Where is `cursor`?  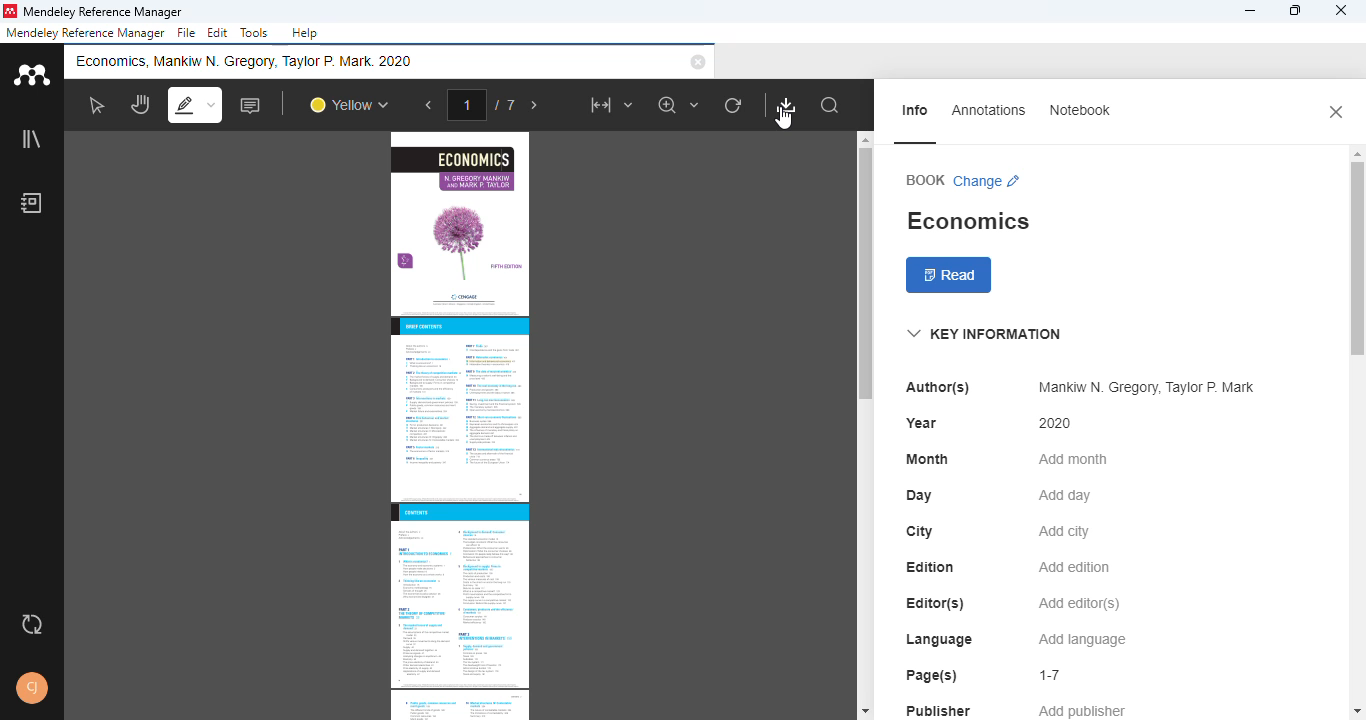
cursor is located at coordinates (785, 120).